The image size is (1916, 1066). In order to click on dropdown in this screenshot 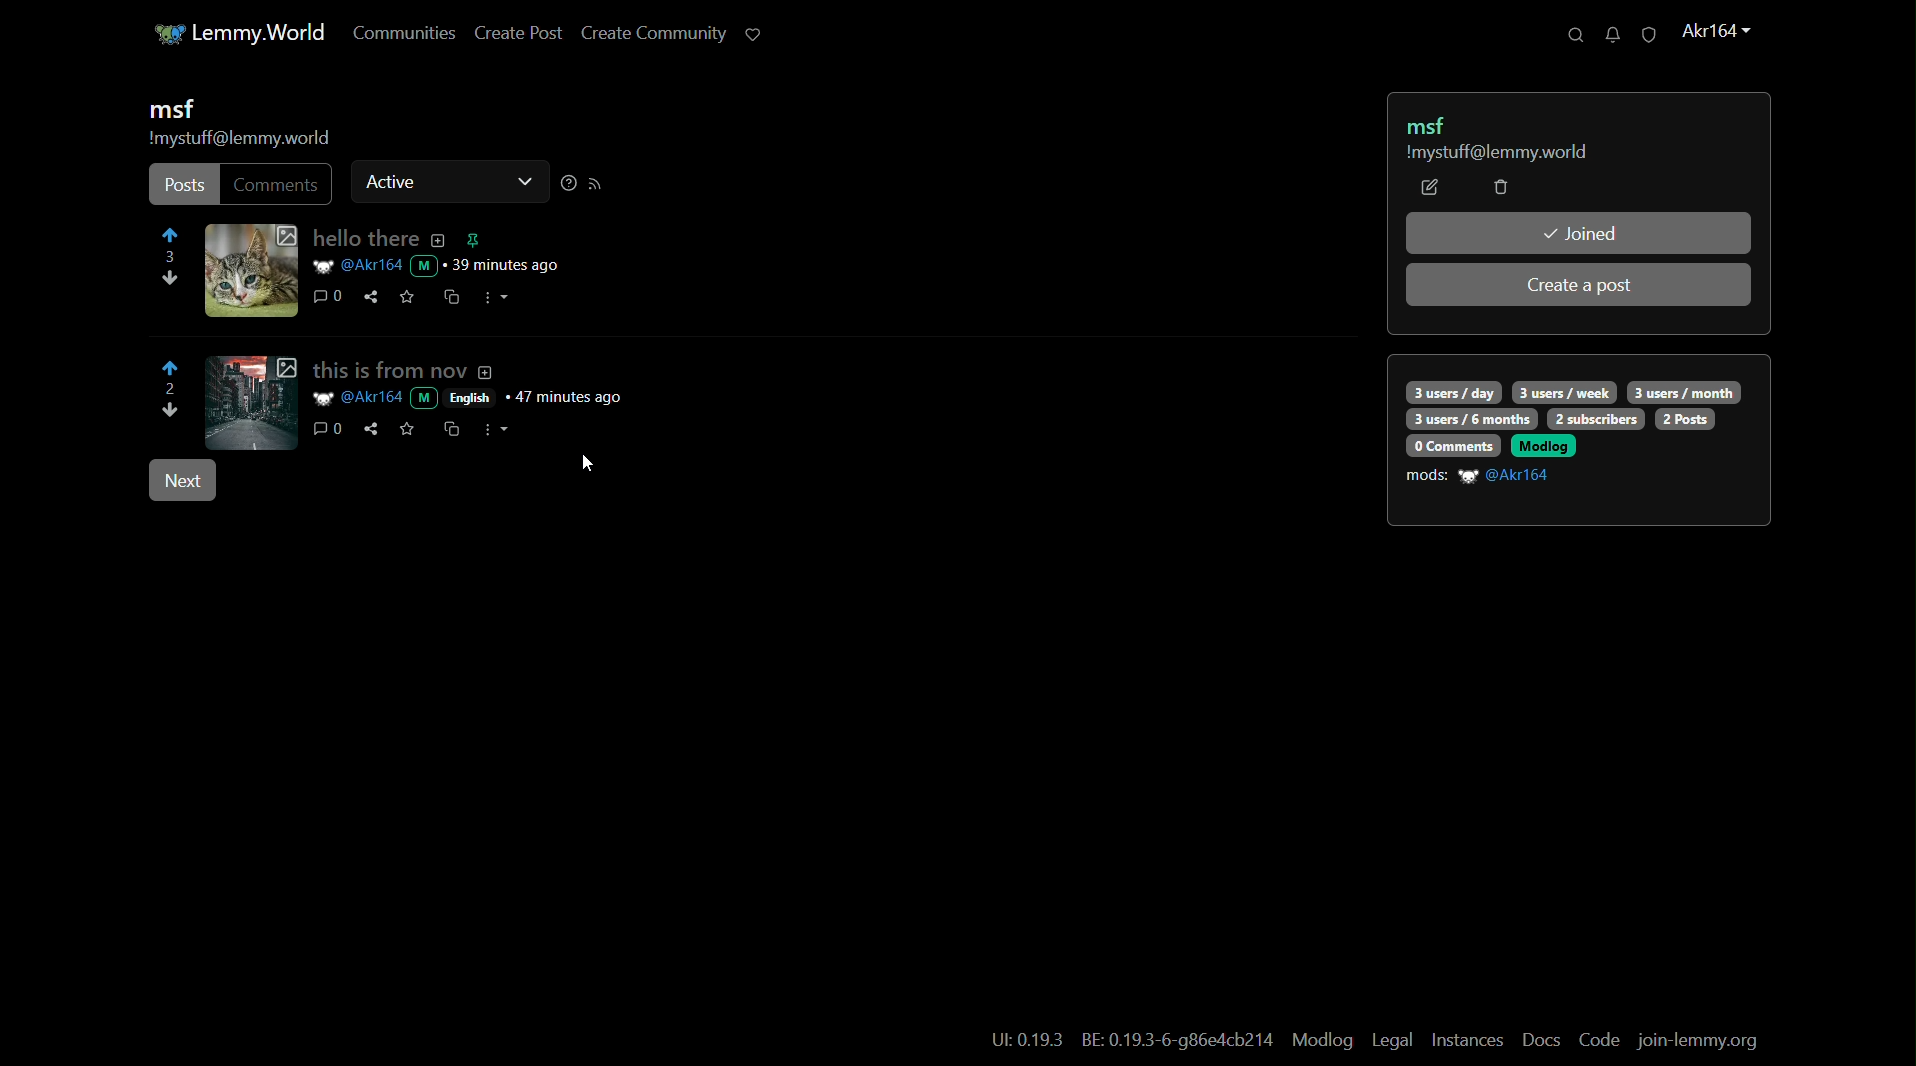, I will do `click(522, 184)`.